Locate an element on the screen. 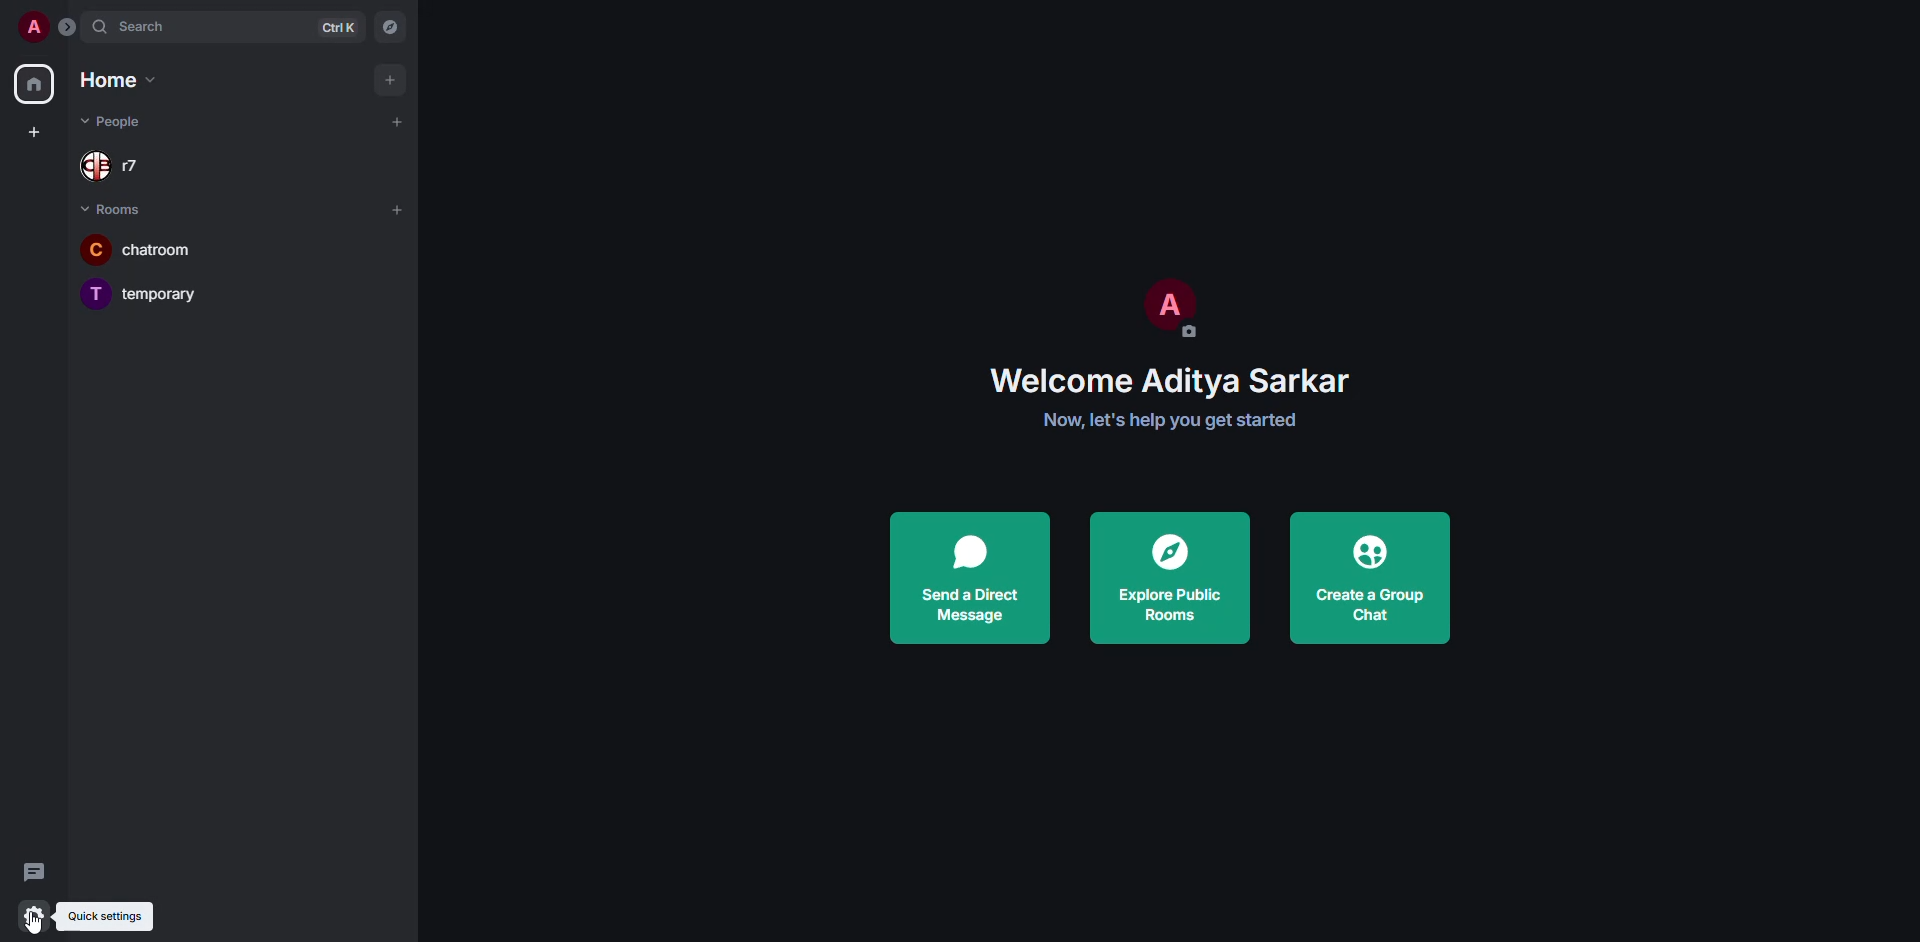  explore public rooms is located at coordinates (1164, 575).